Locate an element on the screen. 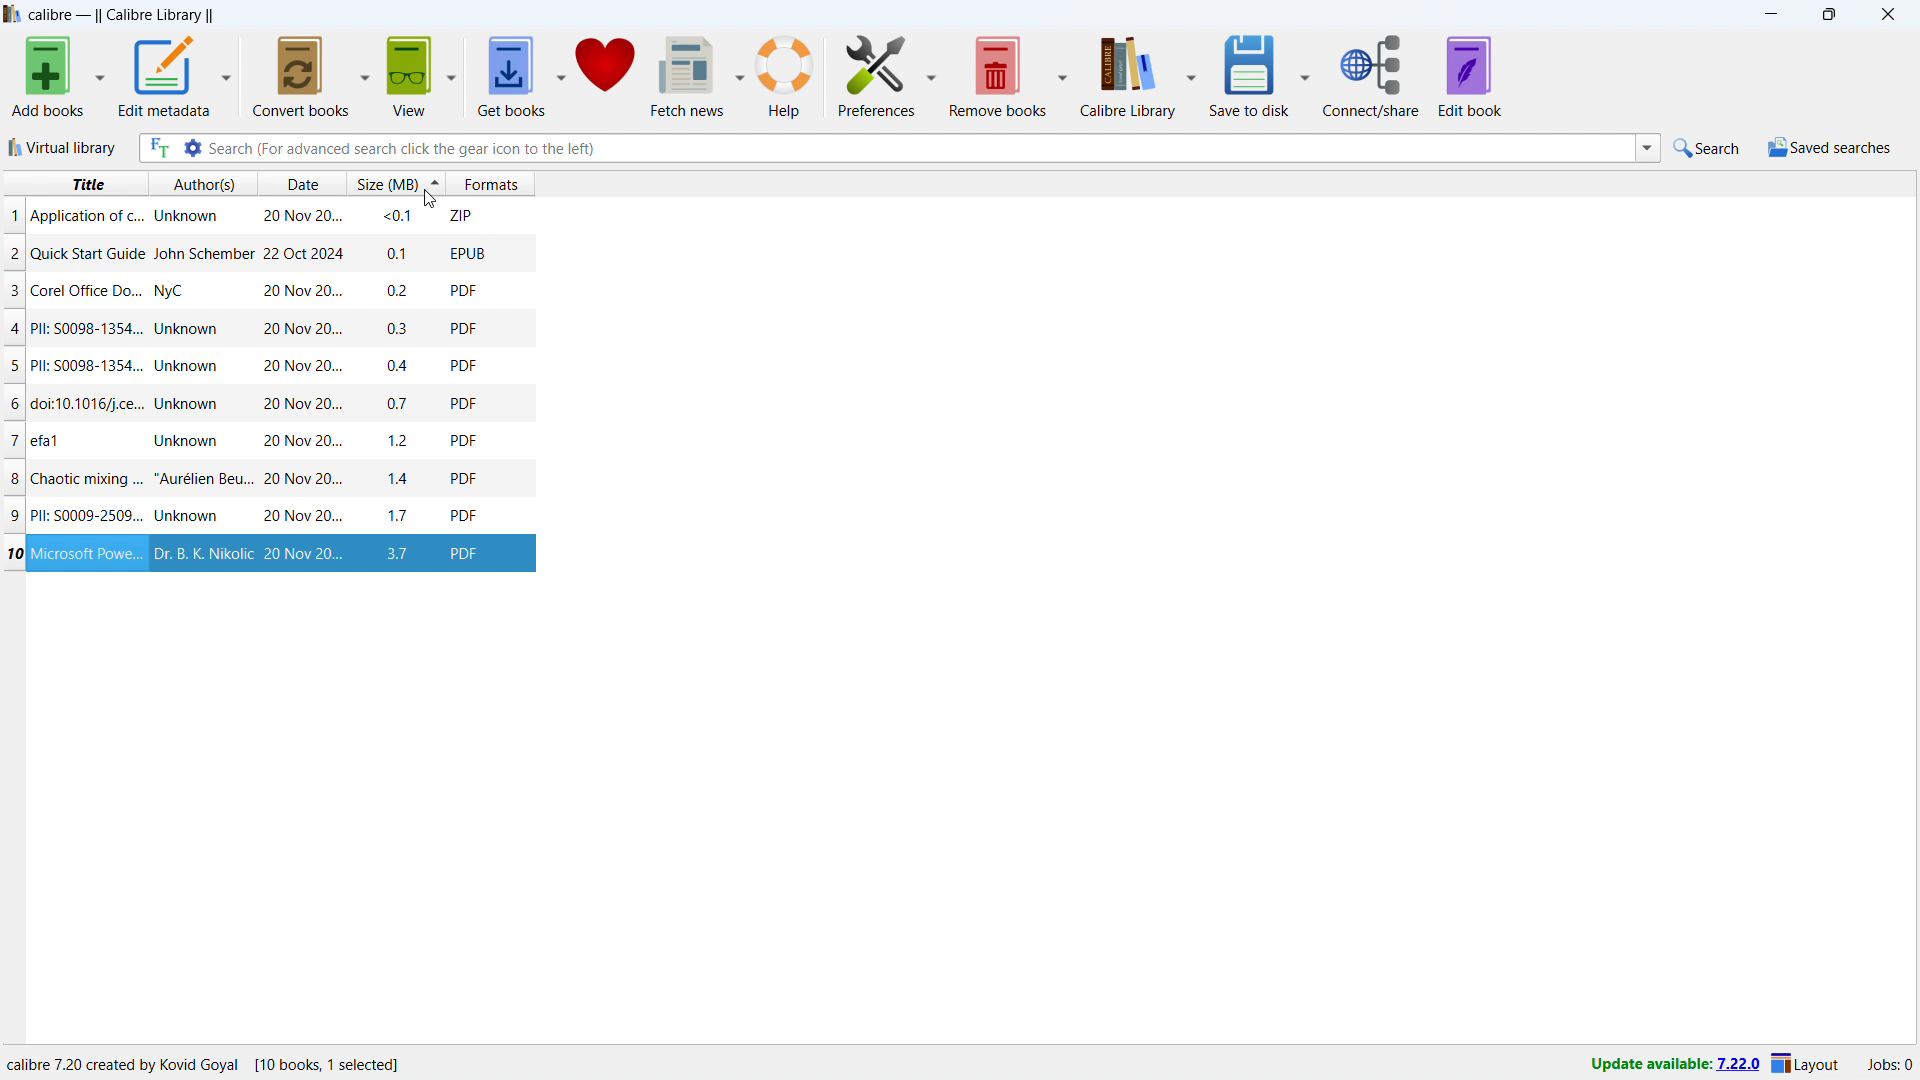  title is located at coordinates (121, 15).